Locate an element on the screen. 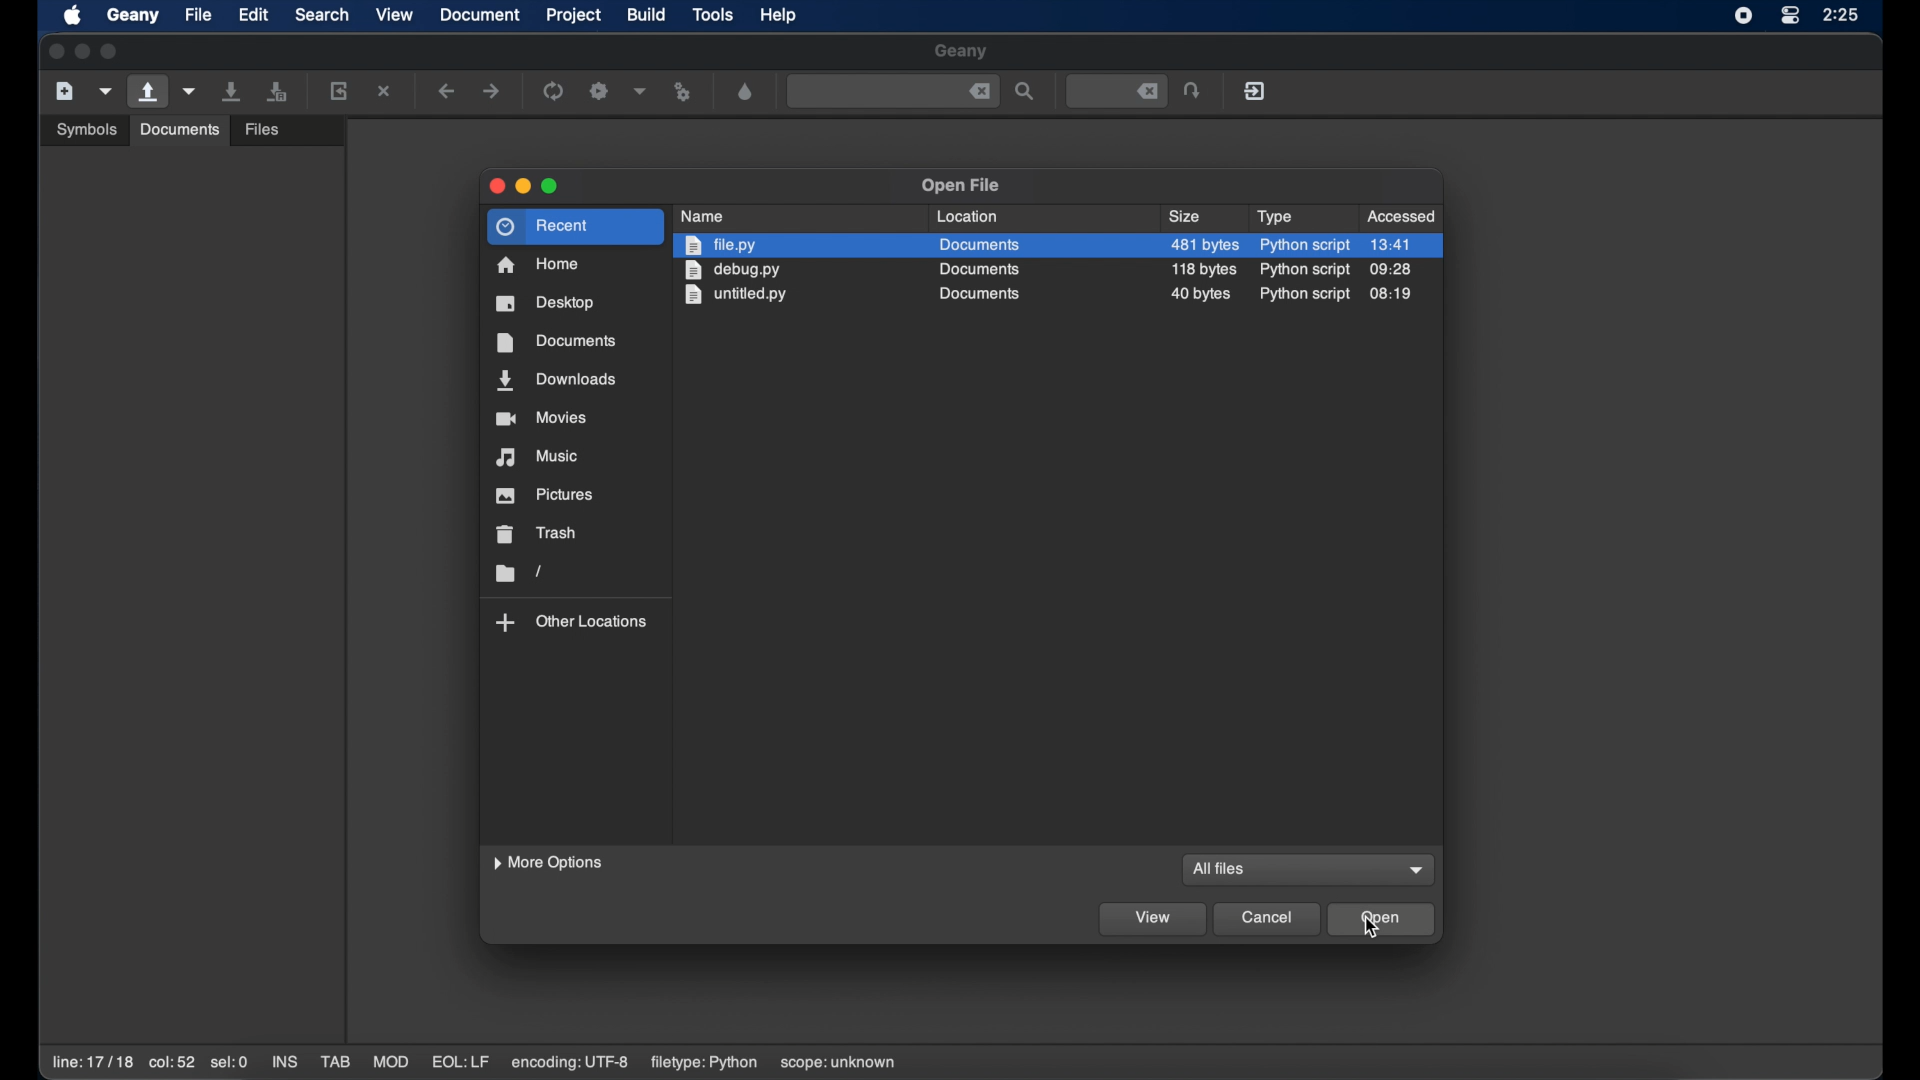 The image size is (1920, 1080). 13.41 is located at coordinates (1393, 243).